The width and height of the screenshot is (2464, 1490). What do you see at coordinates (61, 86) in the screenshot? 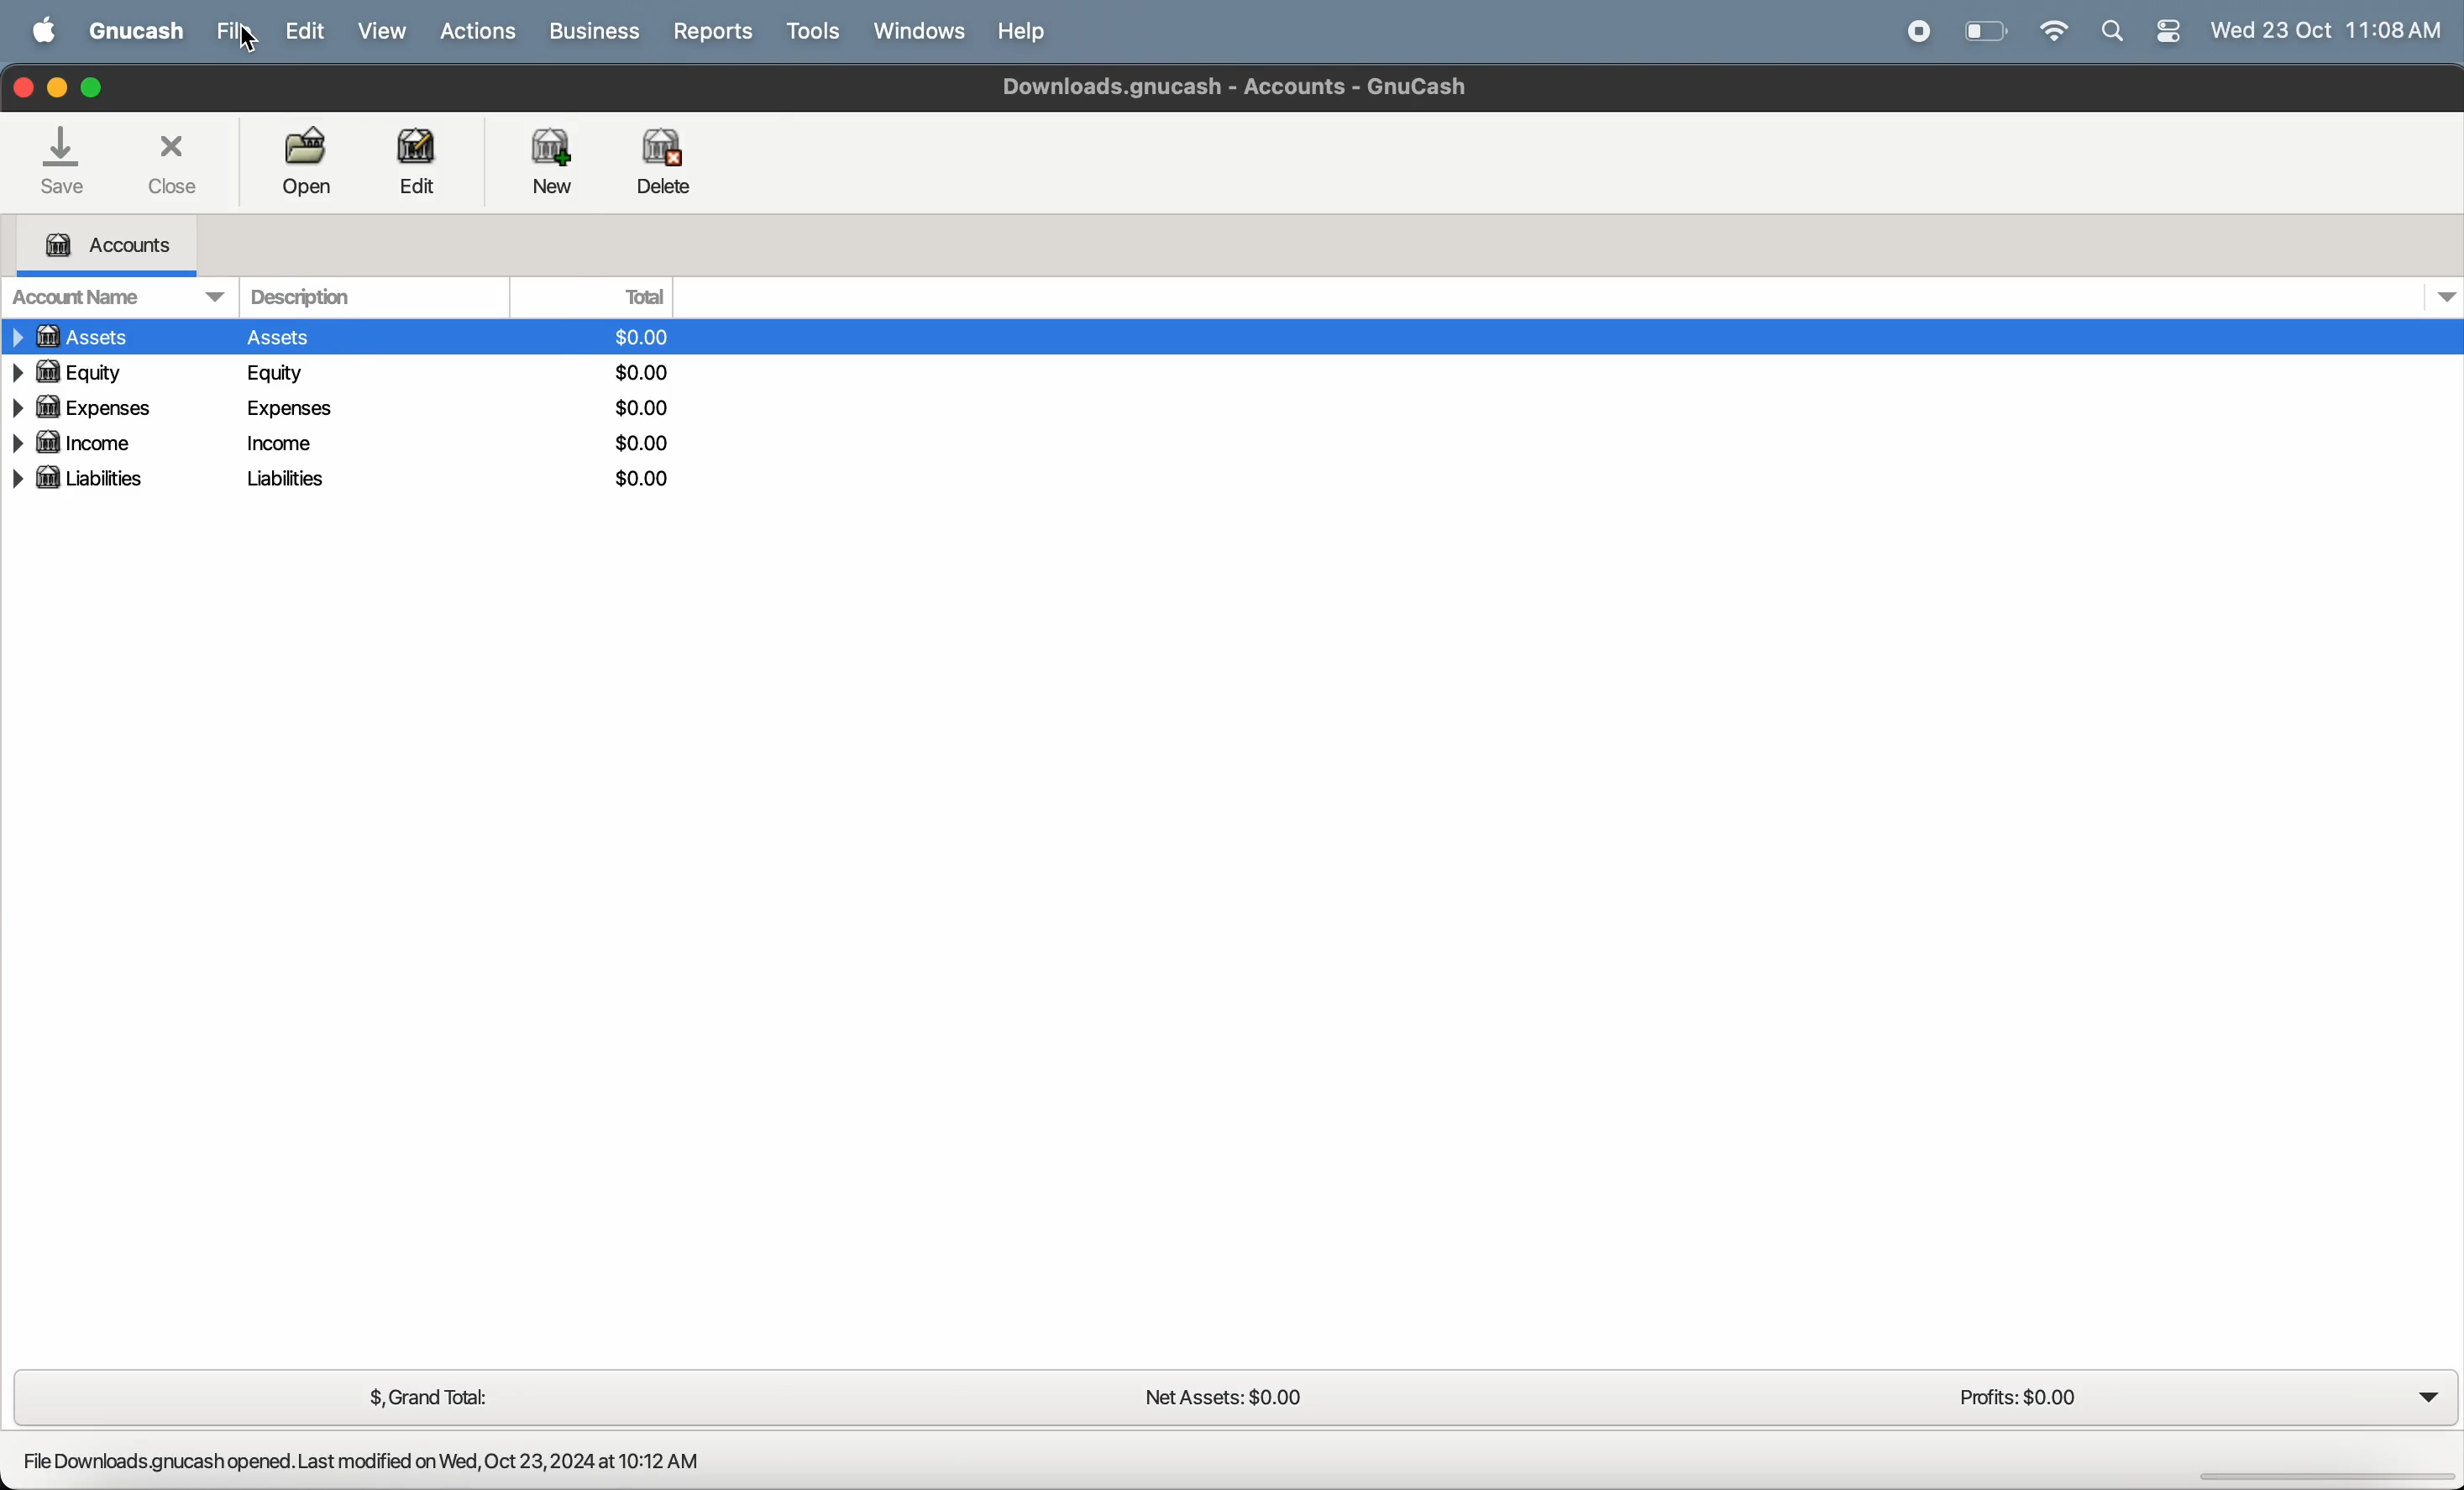
I see `minimize` at bounding box center [61, 86].